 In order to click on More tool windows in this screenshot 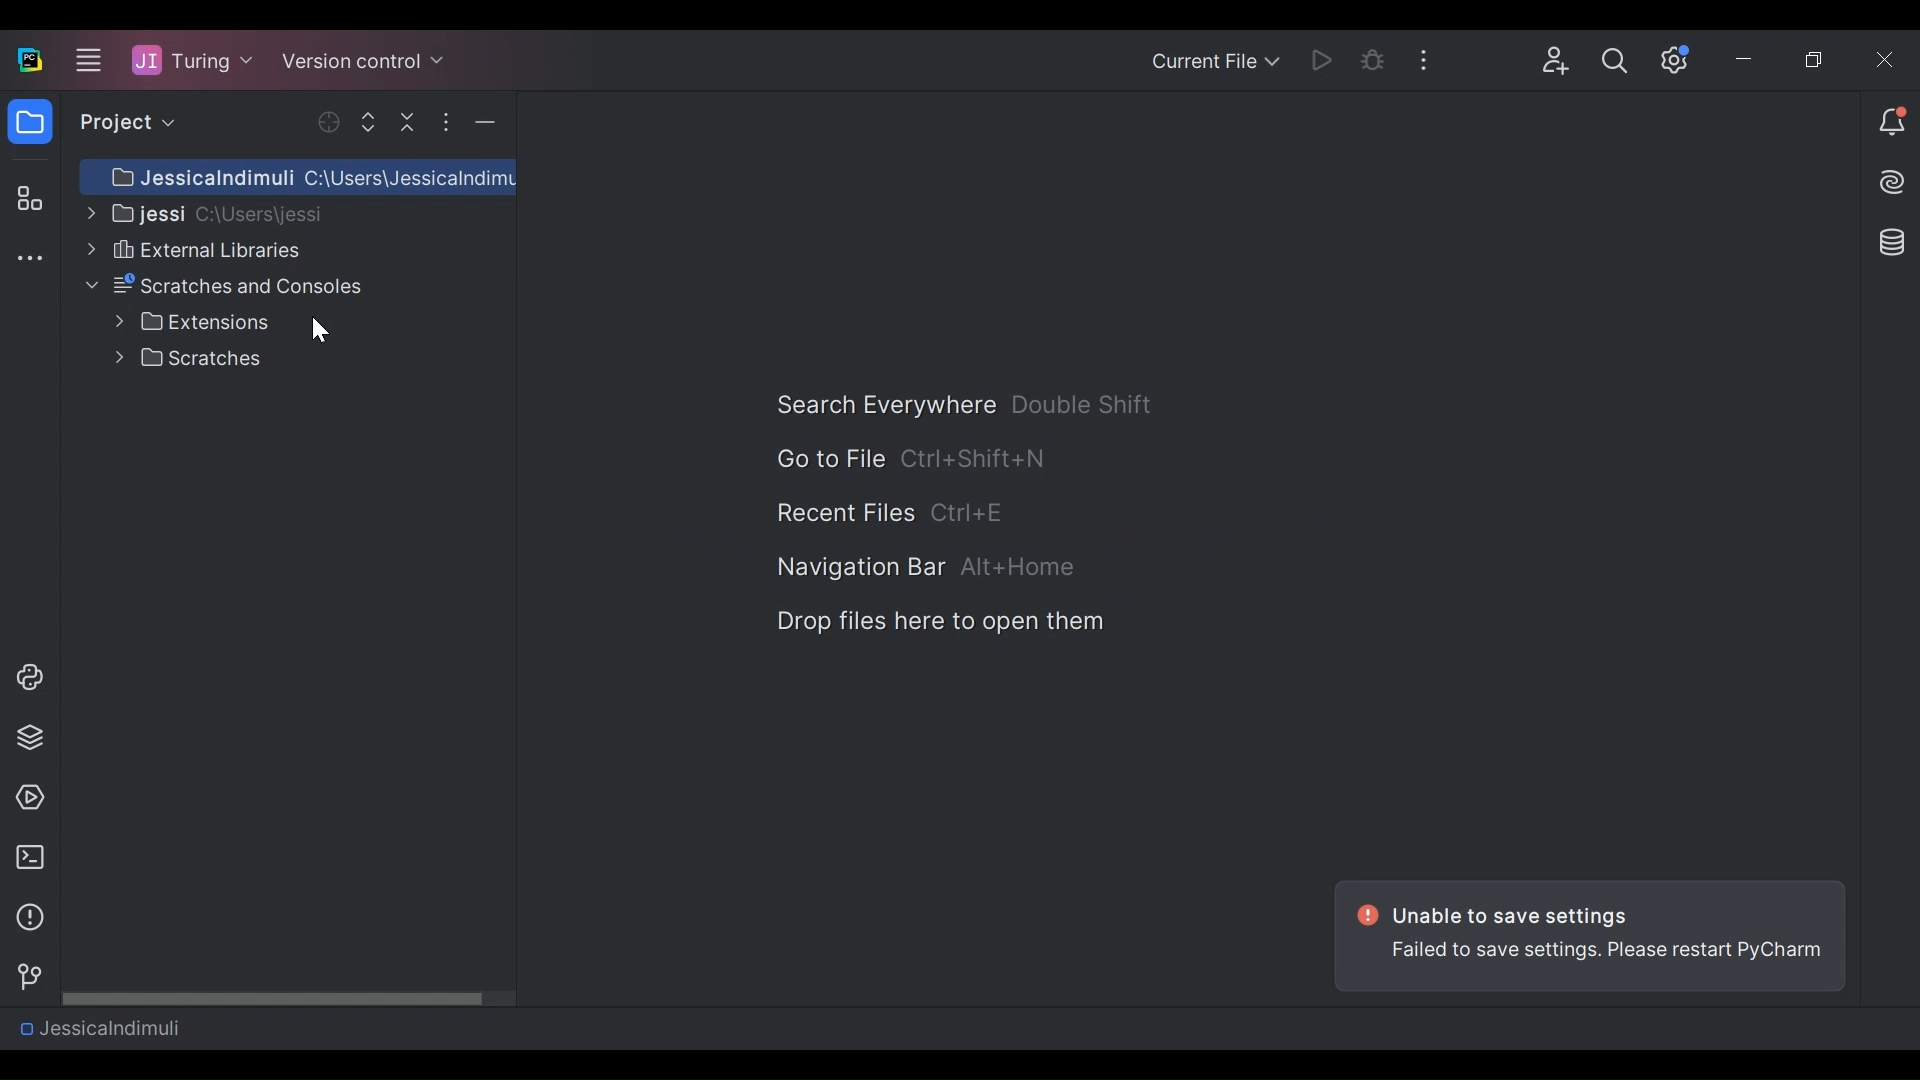, I will do `click(29, 260)`.